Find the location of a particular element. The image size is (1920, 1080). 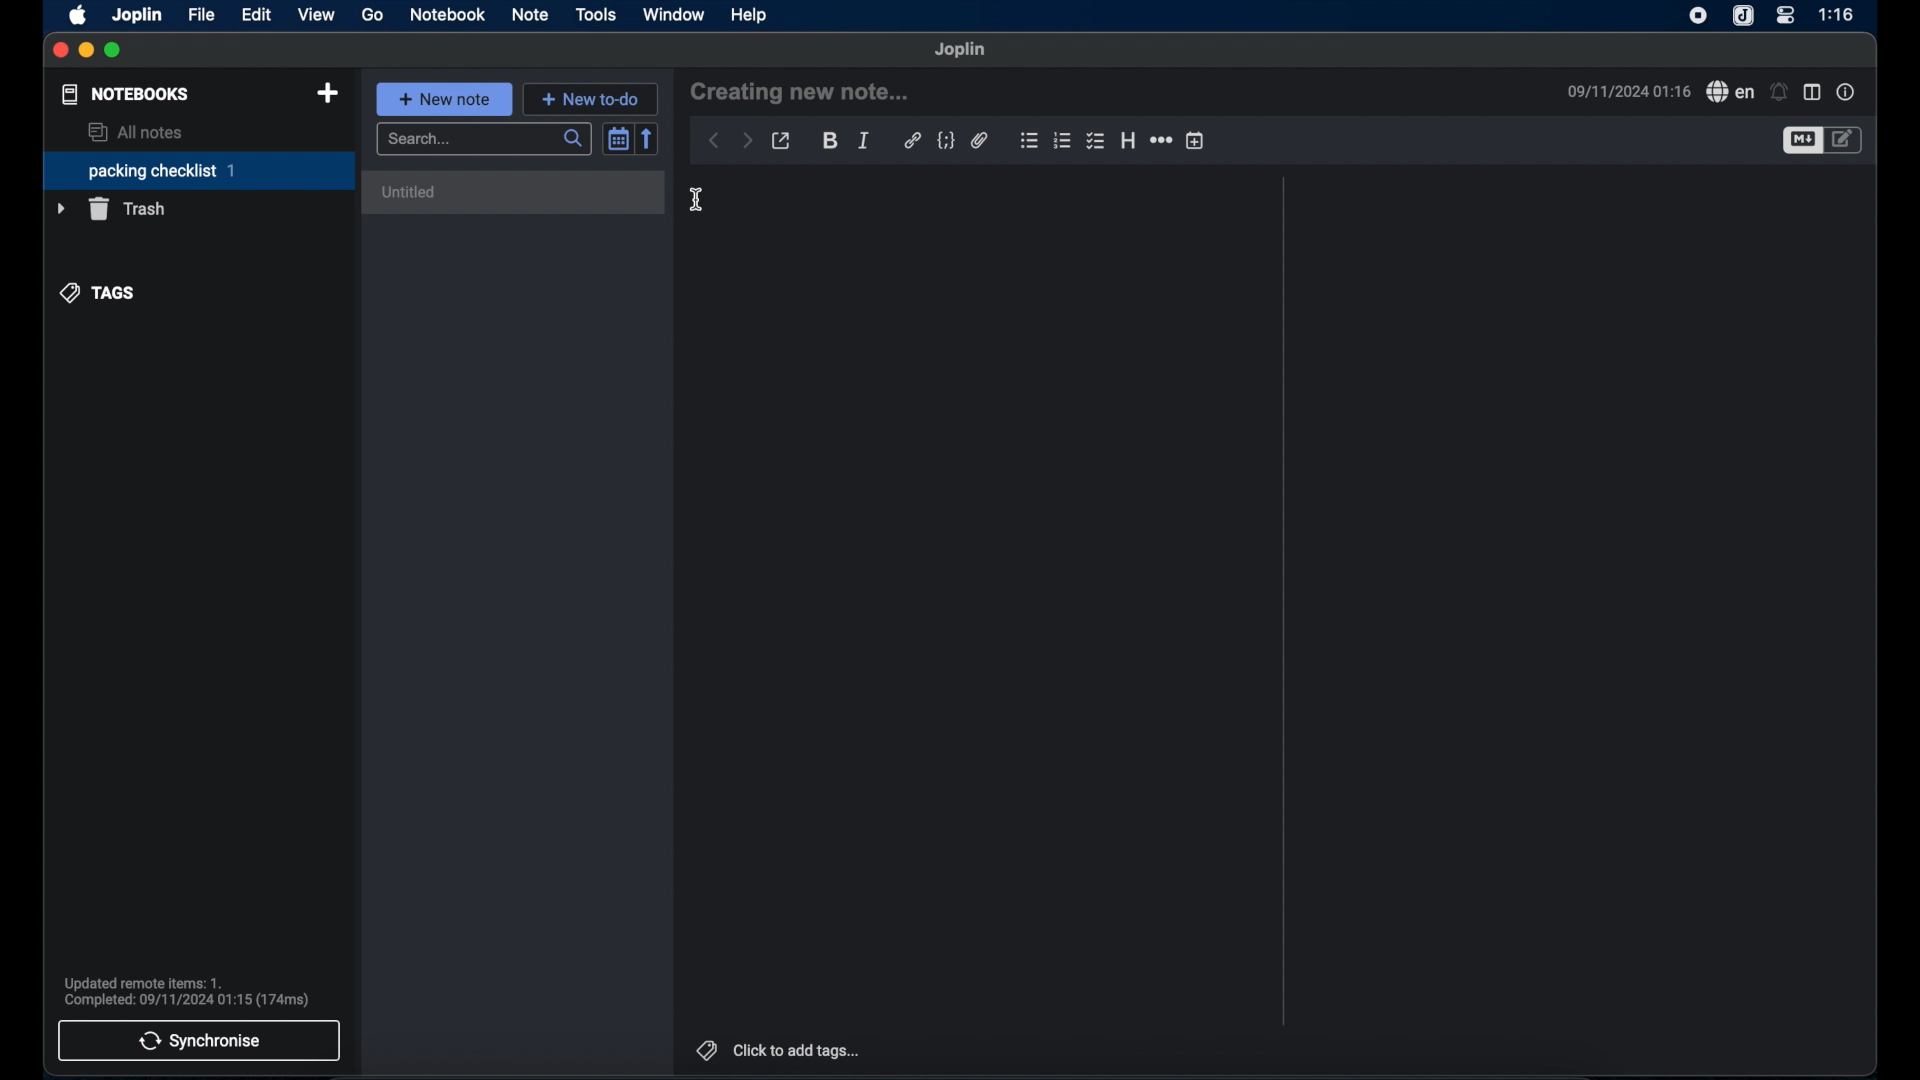

file is located at coordinates (203, 15).